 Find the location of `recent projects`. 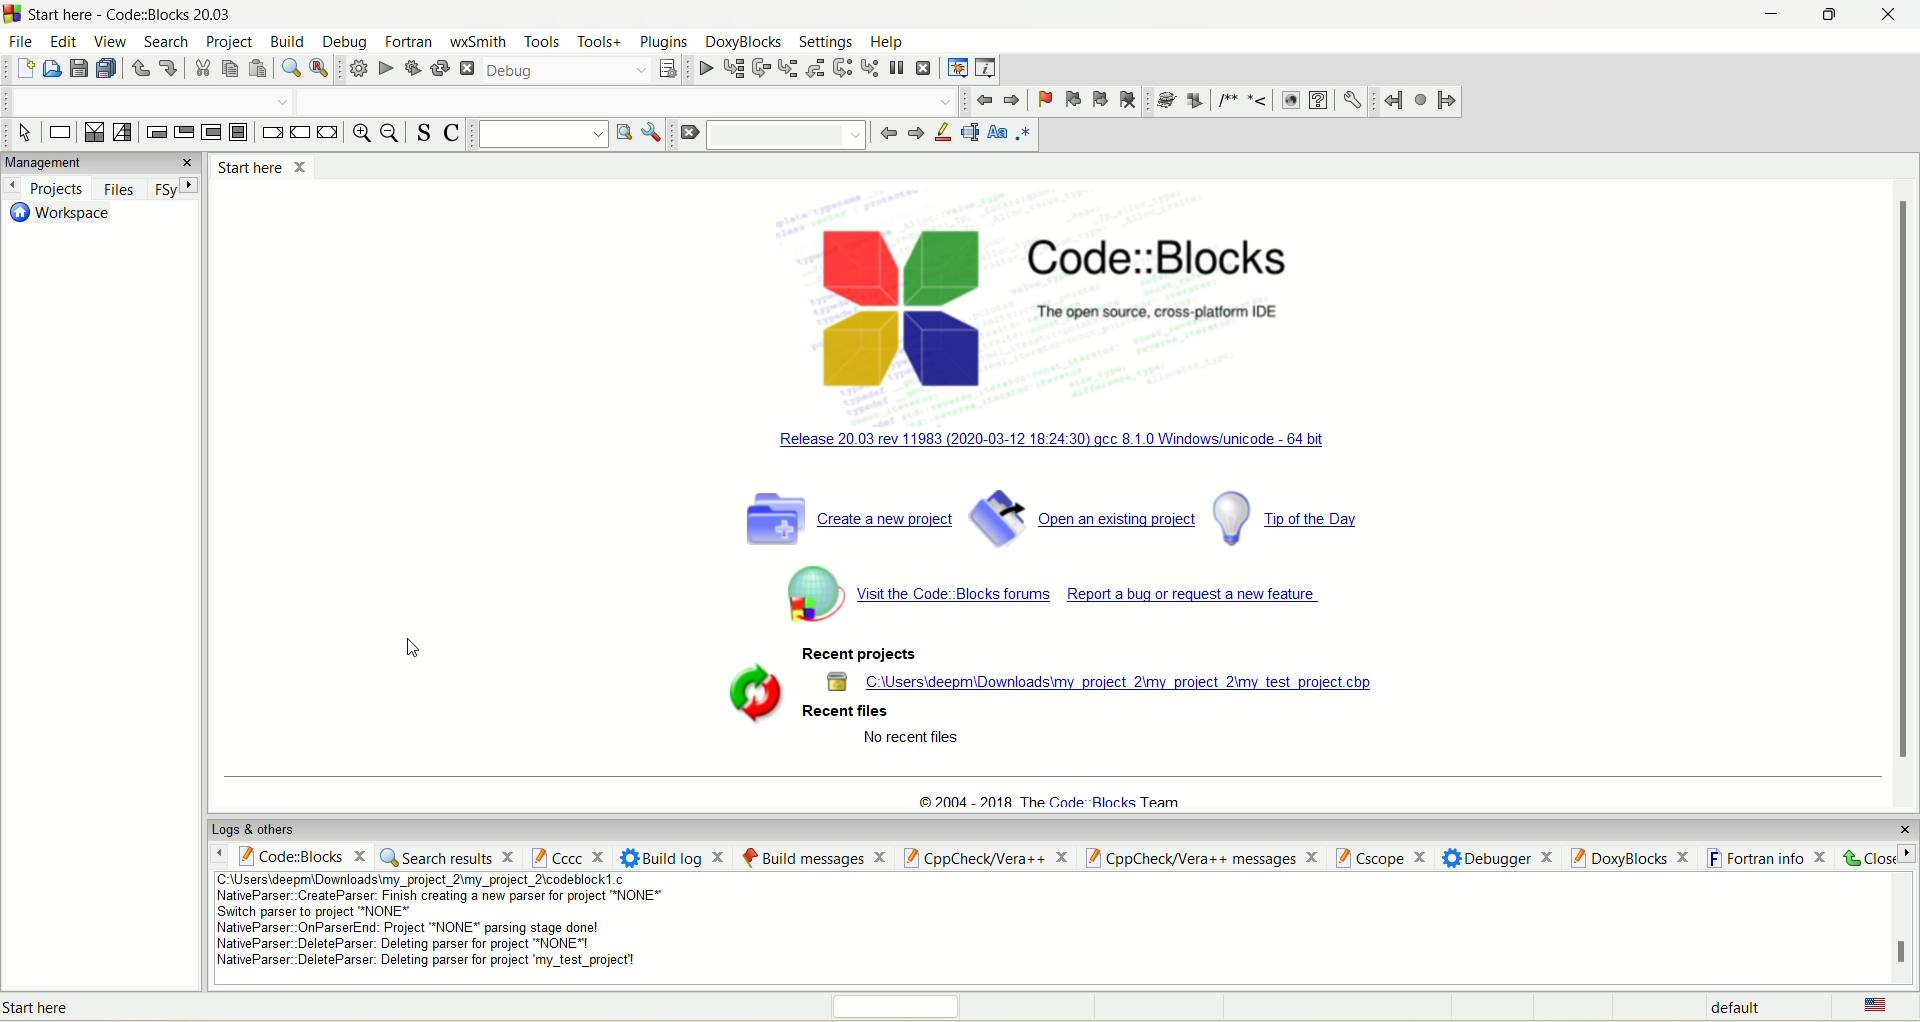

recent projects is located at coordinates (865, 655).